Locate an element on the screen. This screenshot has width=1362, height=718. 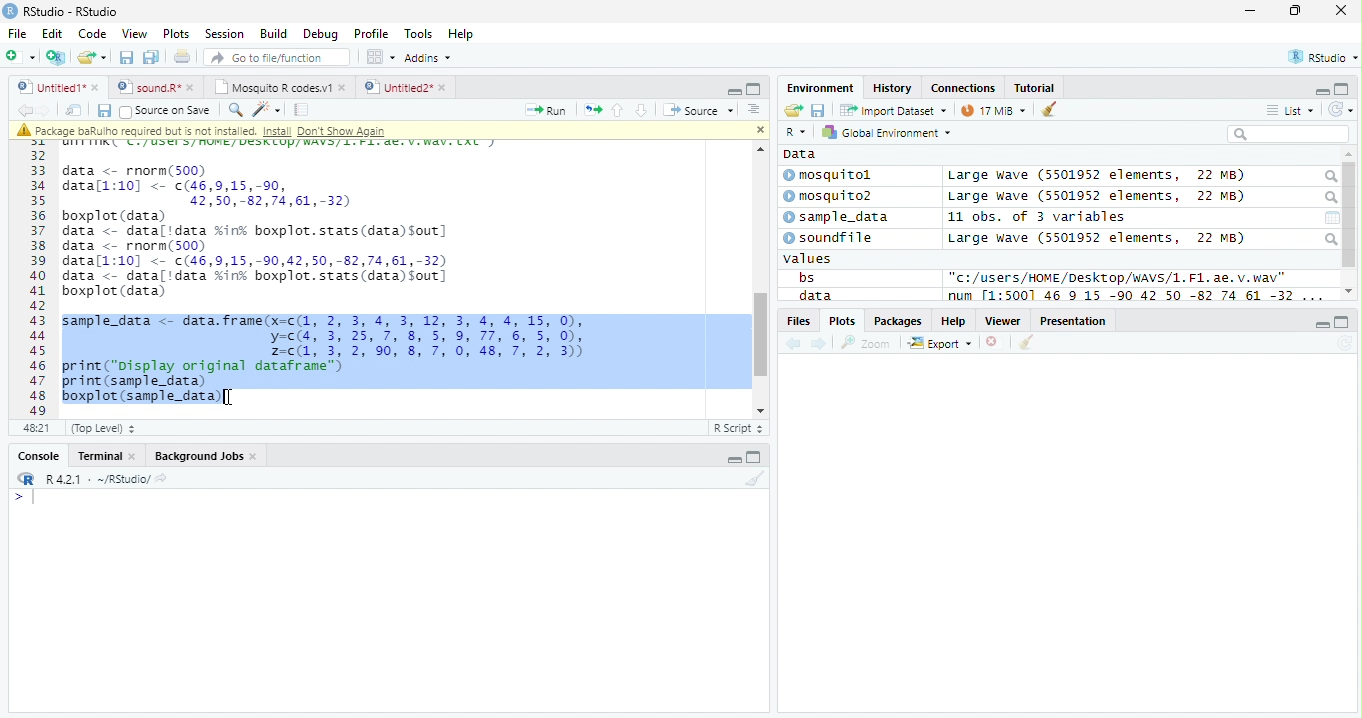
minimize is located at coordinates (1252, 10).